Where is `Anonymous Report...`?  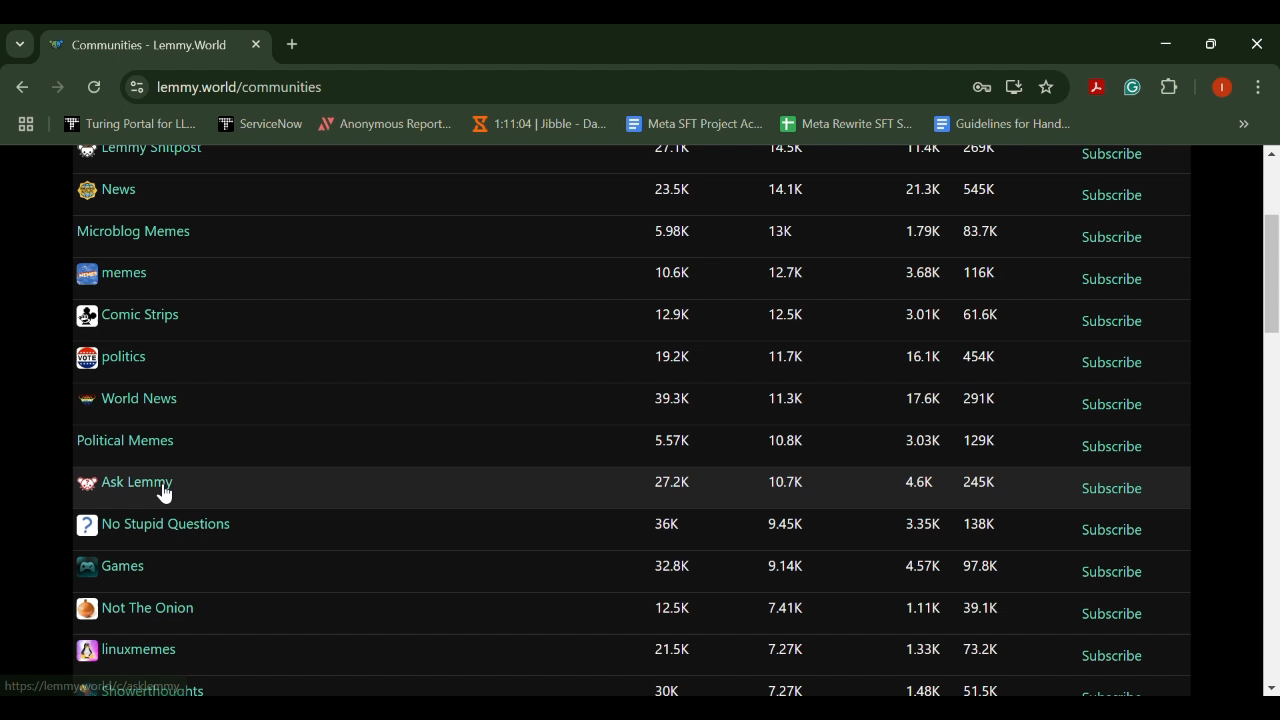 Anonymous Report... is located at coordinates (386, 123).